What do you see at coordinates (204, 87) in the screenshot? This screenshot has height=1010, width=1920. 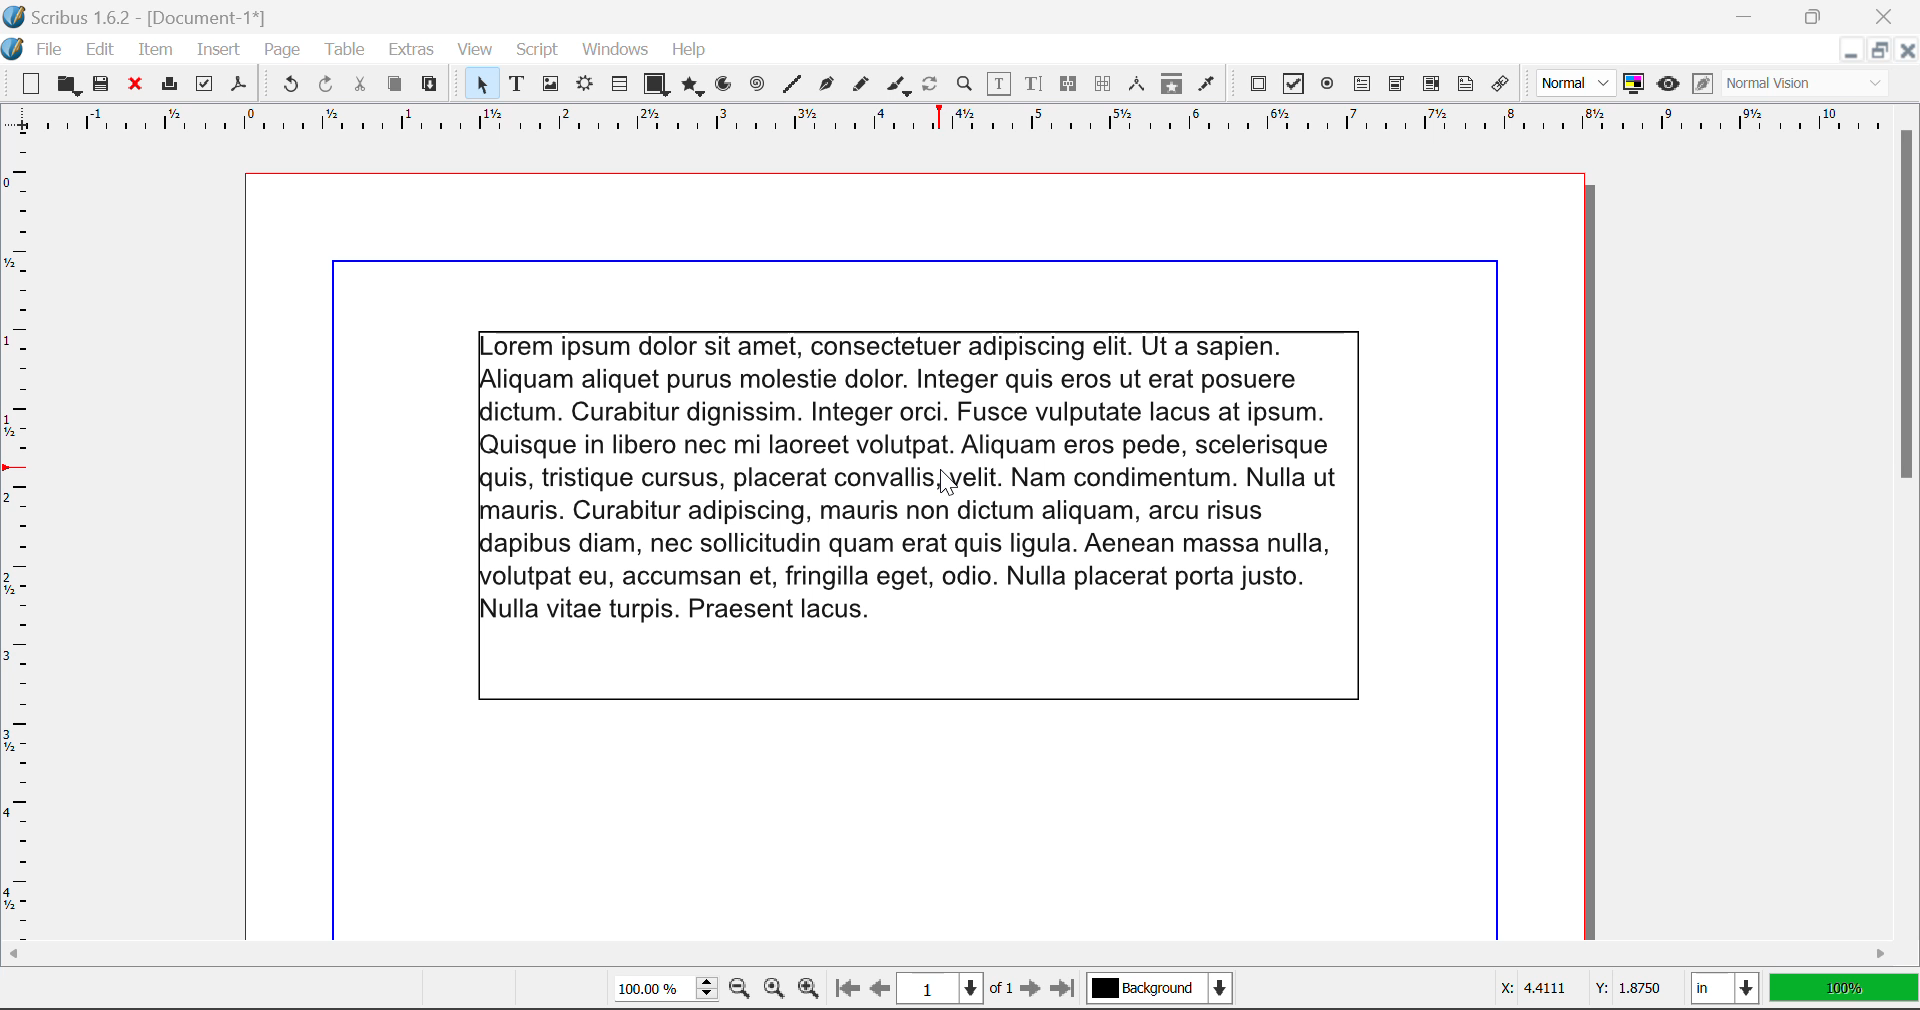 I see `Preflight Verifier` at bounding box center [204, 87].